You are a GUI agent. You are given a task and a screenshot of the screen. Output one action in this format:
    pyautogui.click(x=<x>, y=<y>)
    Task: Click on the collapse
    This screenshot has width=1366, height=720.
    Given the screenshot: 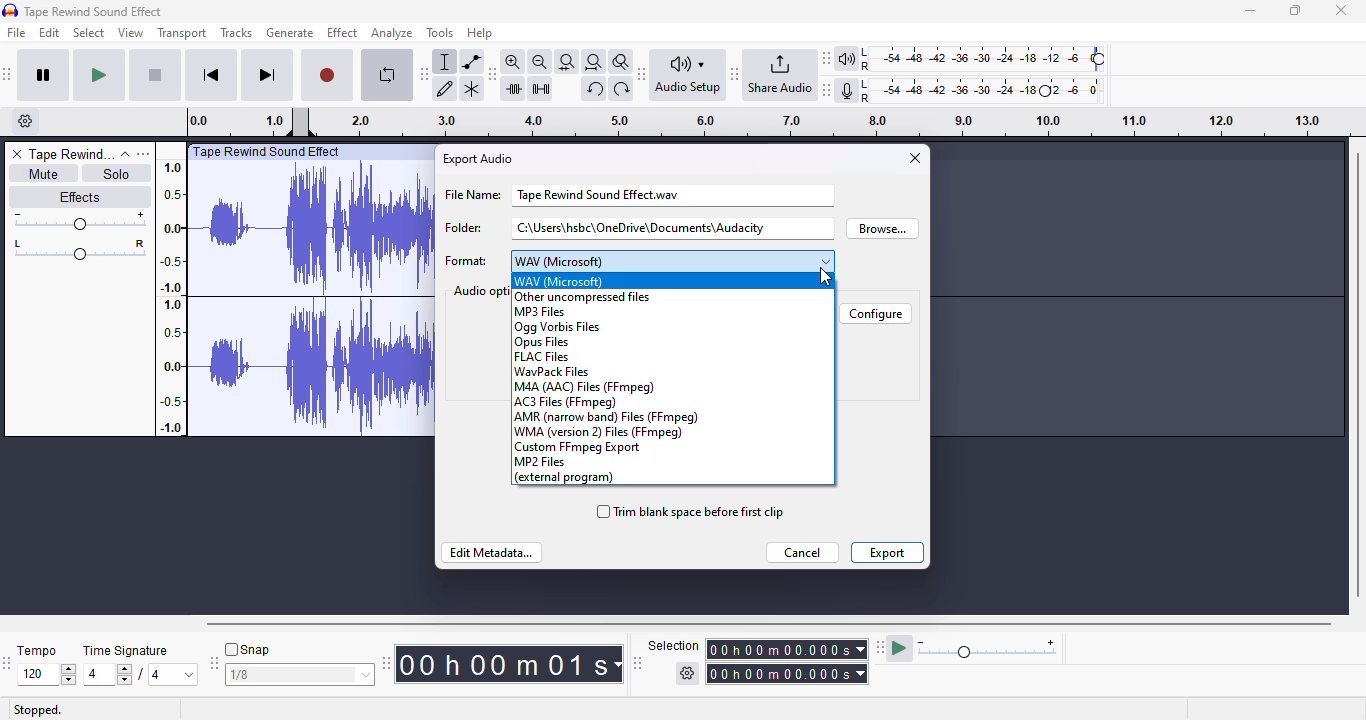 What is the action you would take?
    pyautogui.click(x=126, y=154)
    